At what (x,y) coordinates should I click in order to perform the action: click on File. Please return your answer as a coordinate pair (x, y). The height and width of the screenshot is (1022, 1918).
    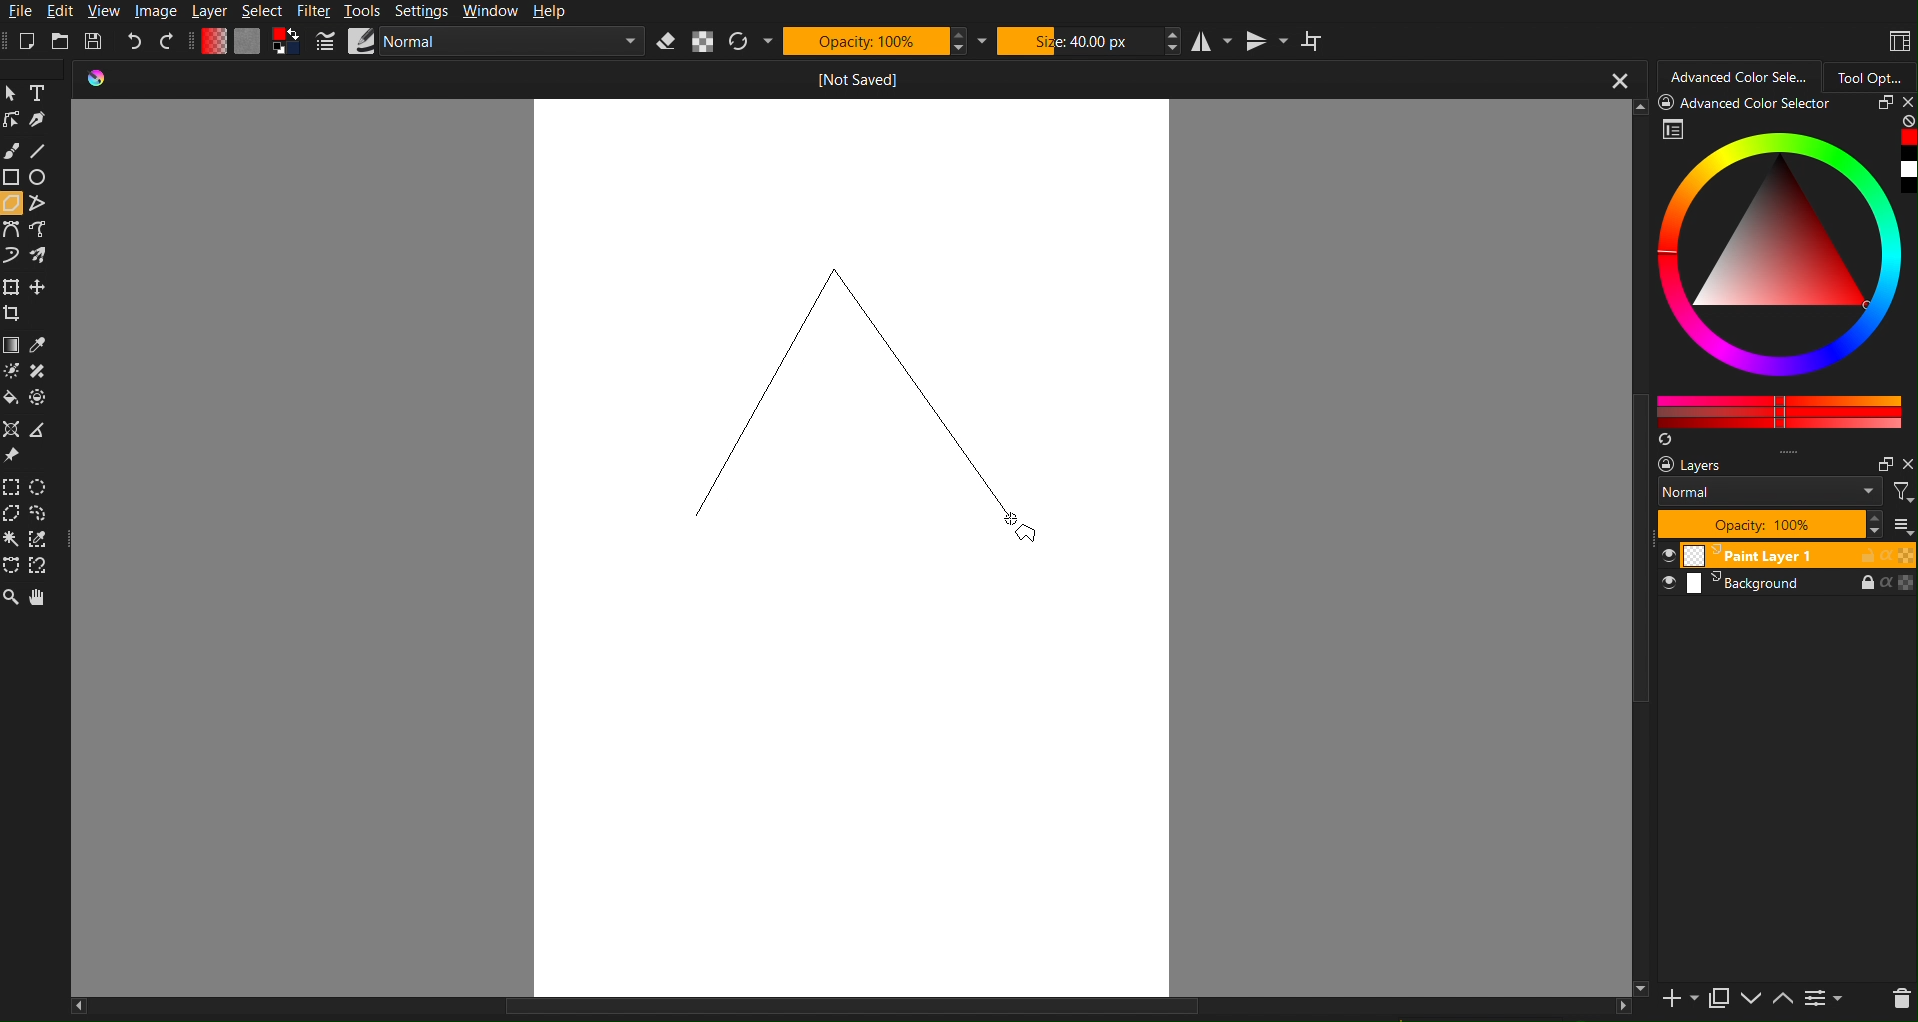
    Looking at the image, I should click on (25, 12).